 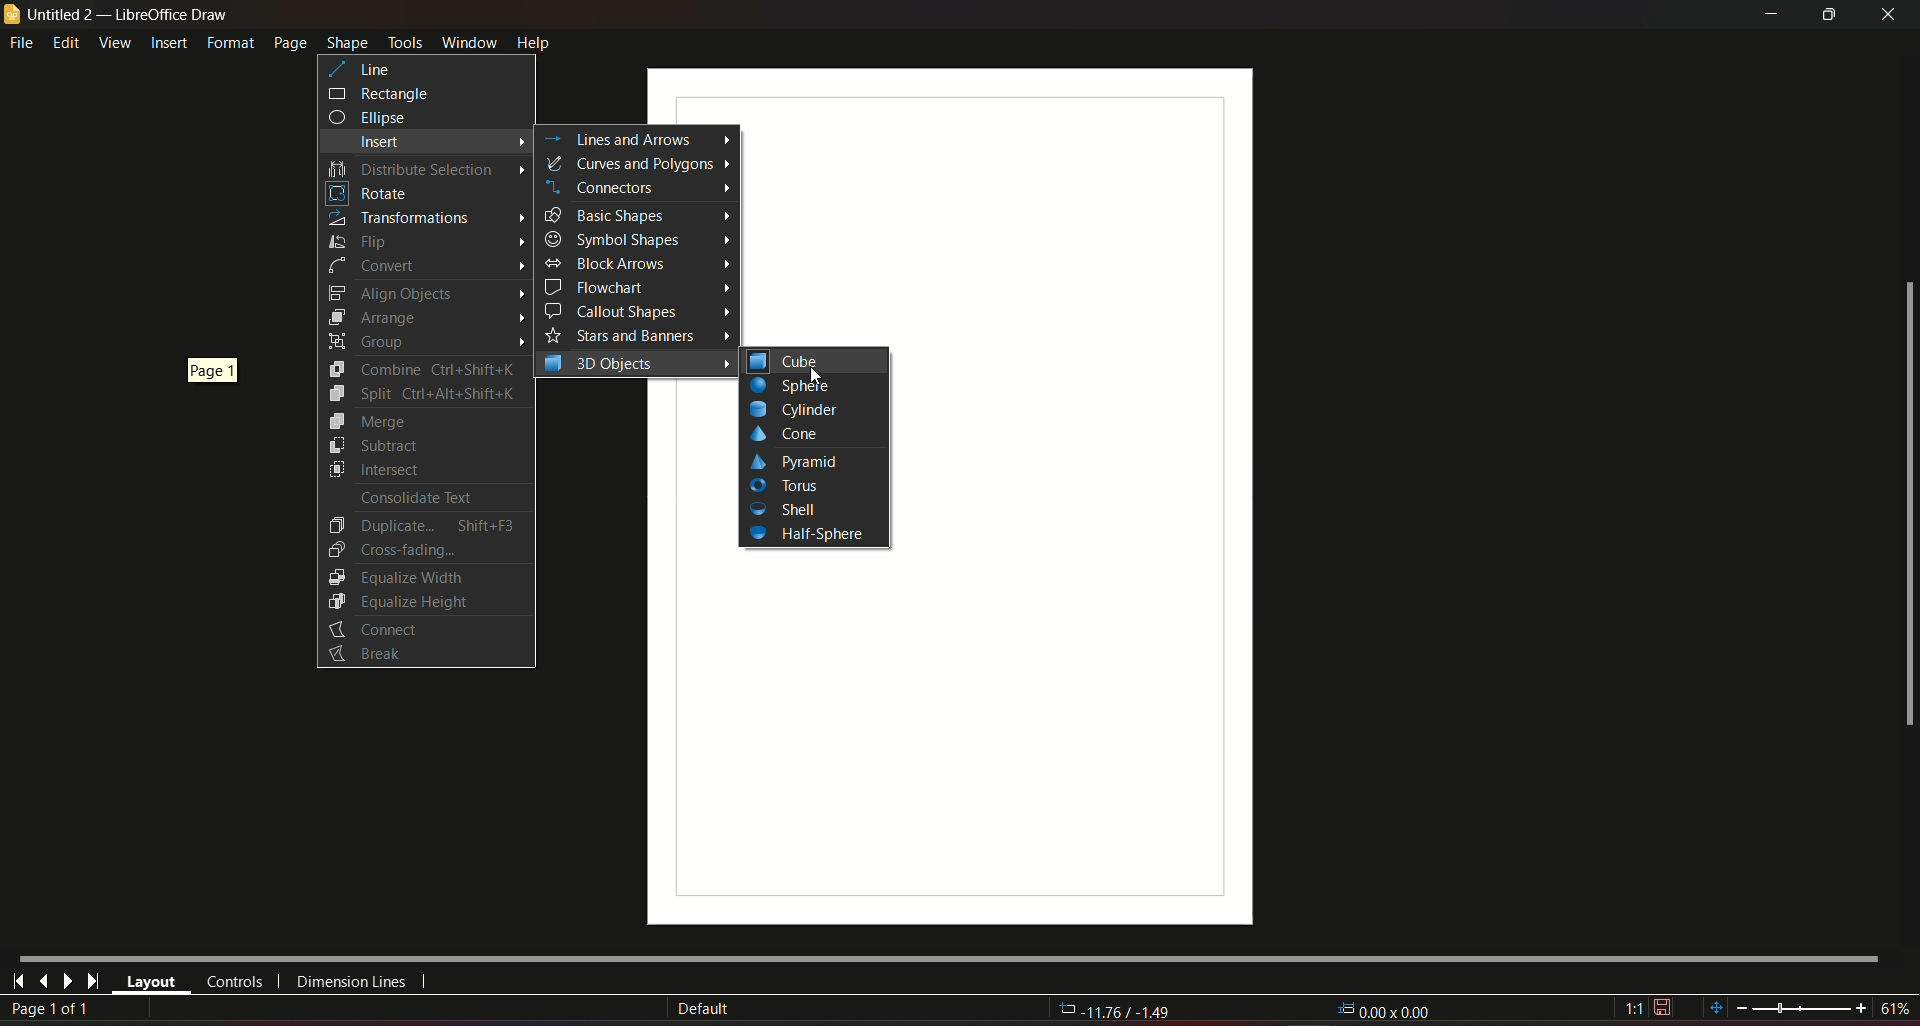 I want to click on Arrow, so click(x=725, y=238).